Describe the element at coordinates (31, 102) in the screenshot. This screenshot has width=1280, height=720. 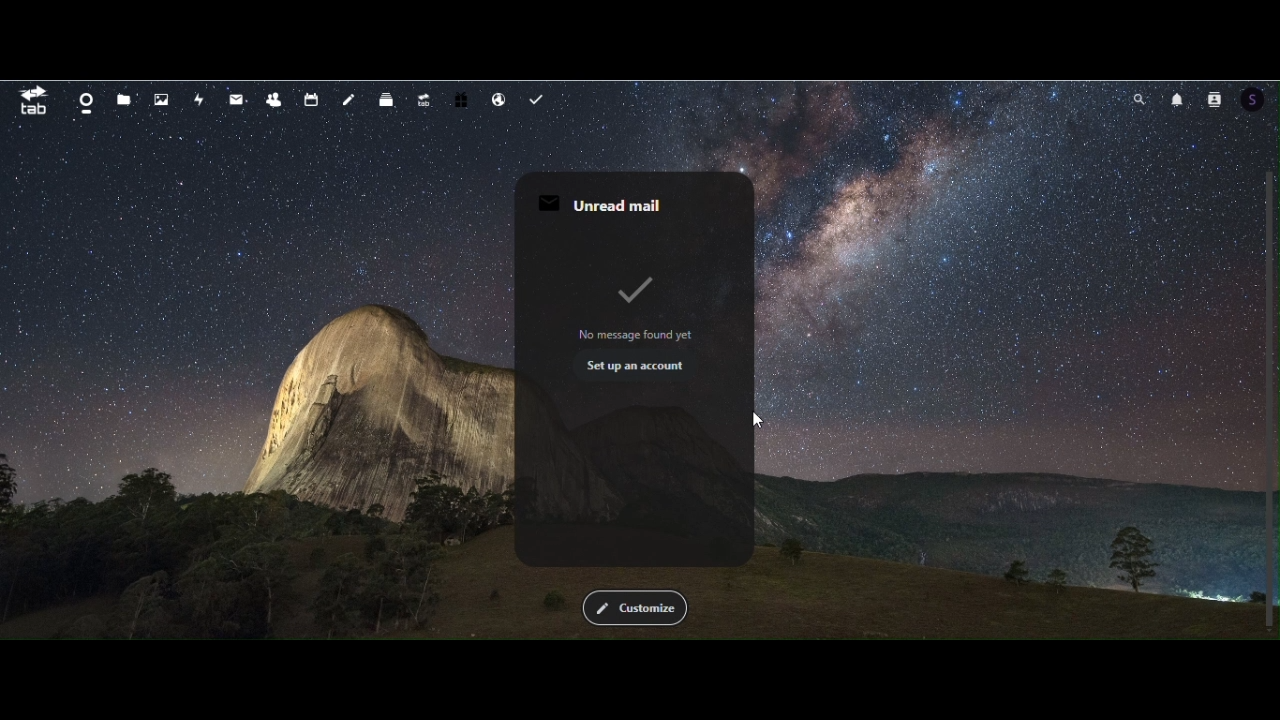
I see `tab` at that location.